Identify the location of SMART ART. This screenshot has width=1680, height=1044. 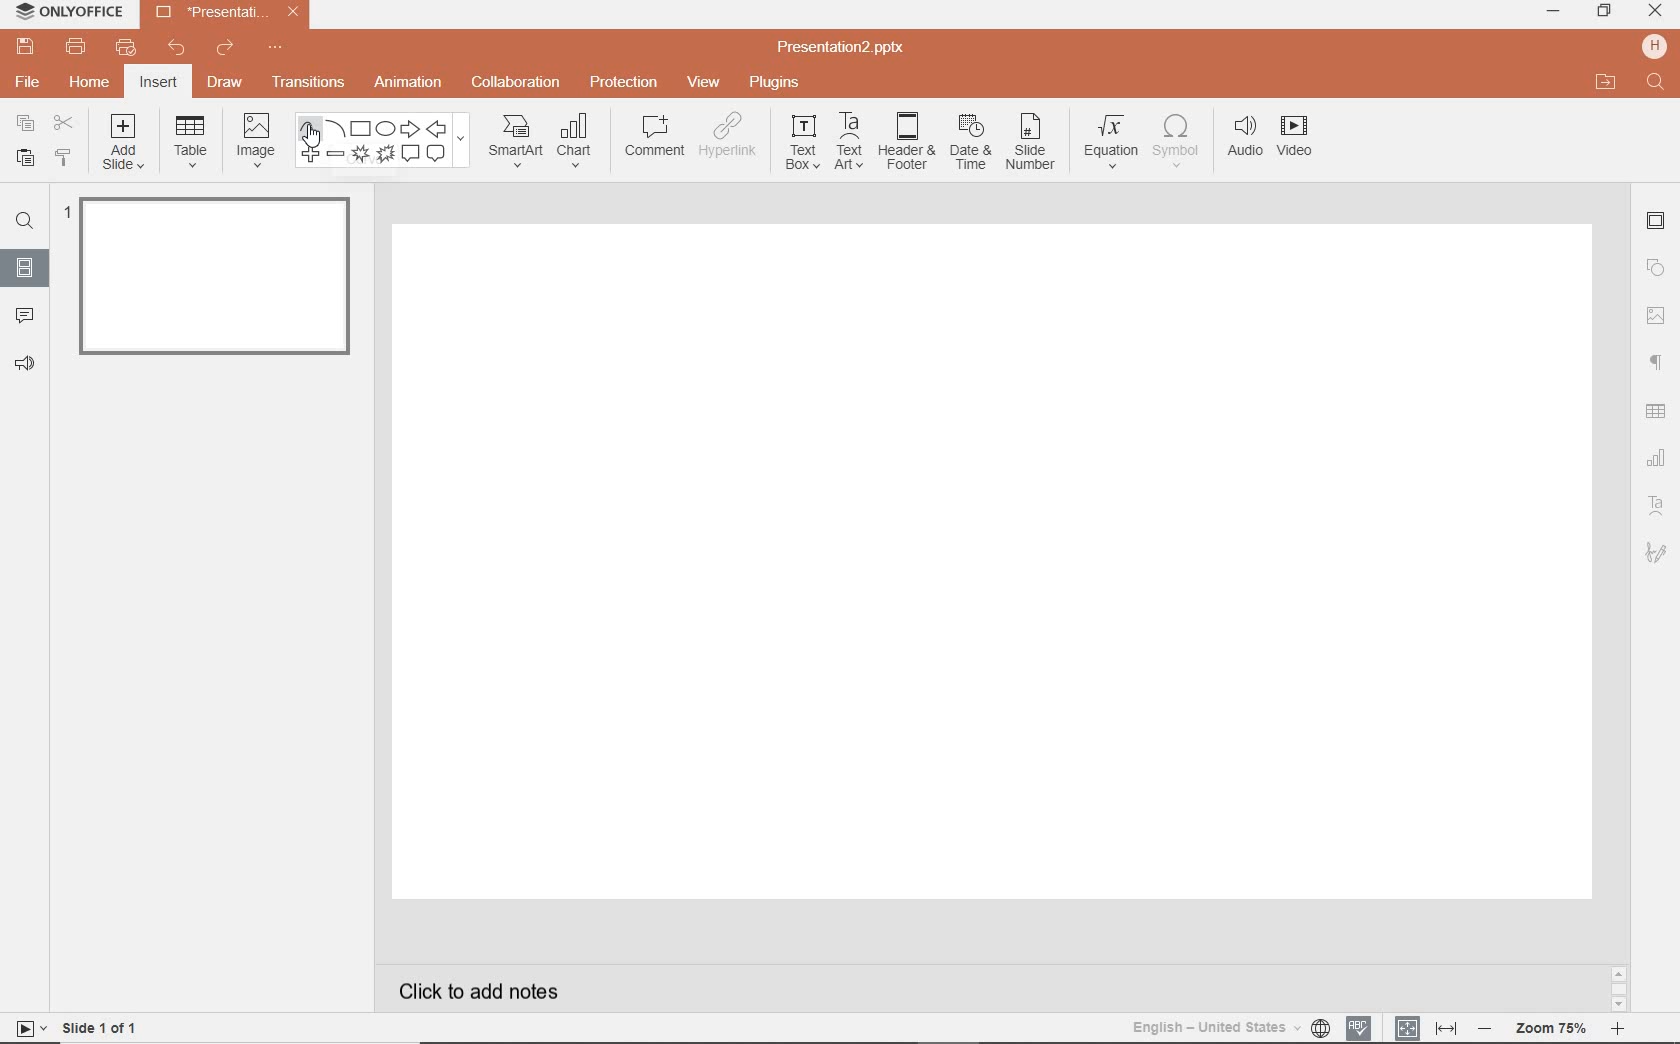
(514, 143).